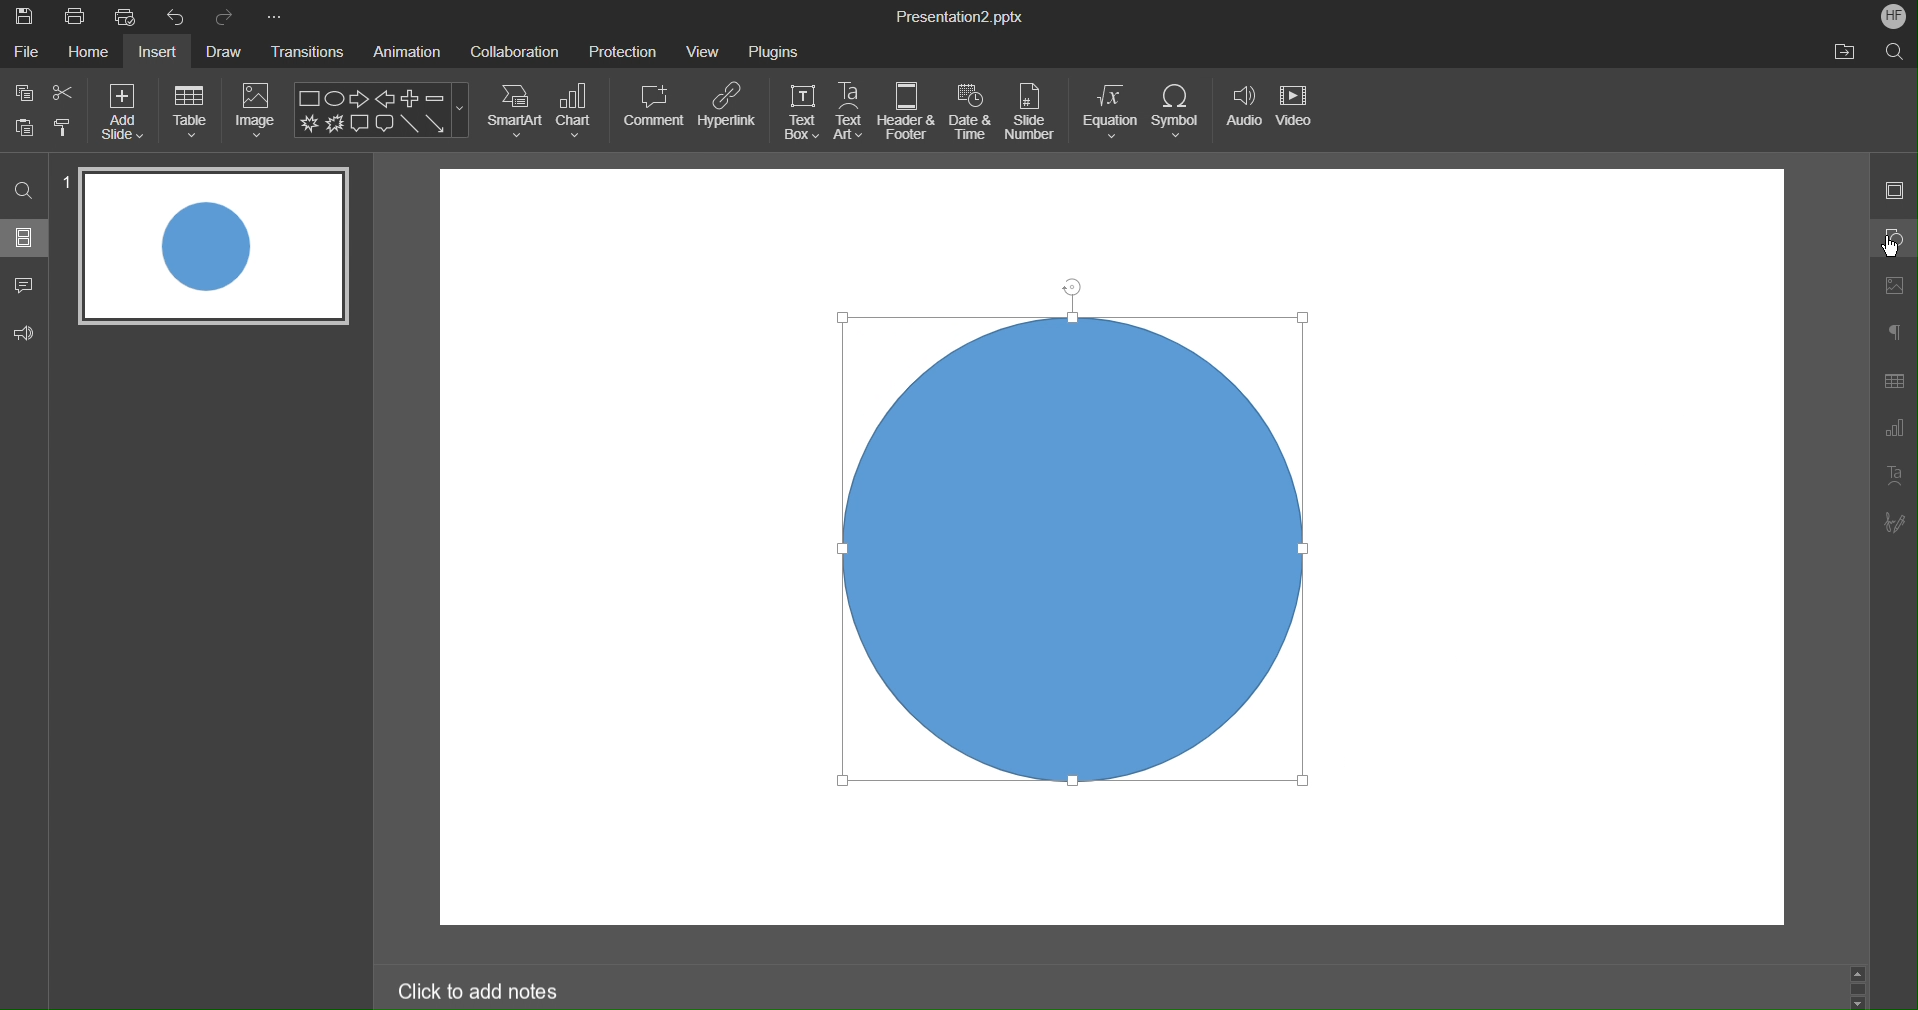 Image resolution: width=1918 pixels, height=1010 pixels. I want to click on Text Art, so click(850, 112).